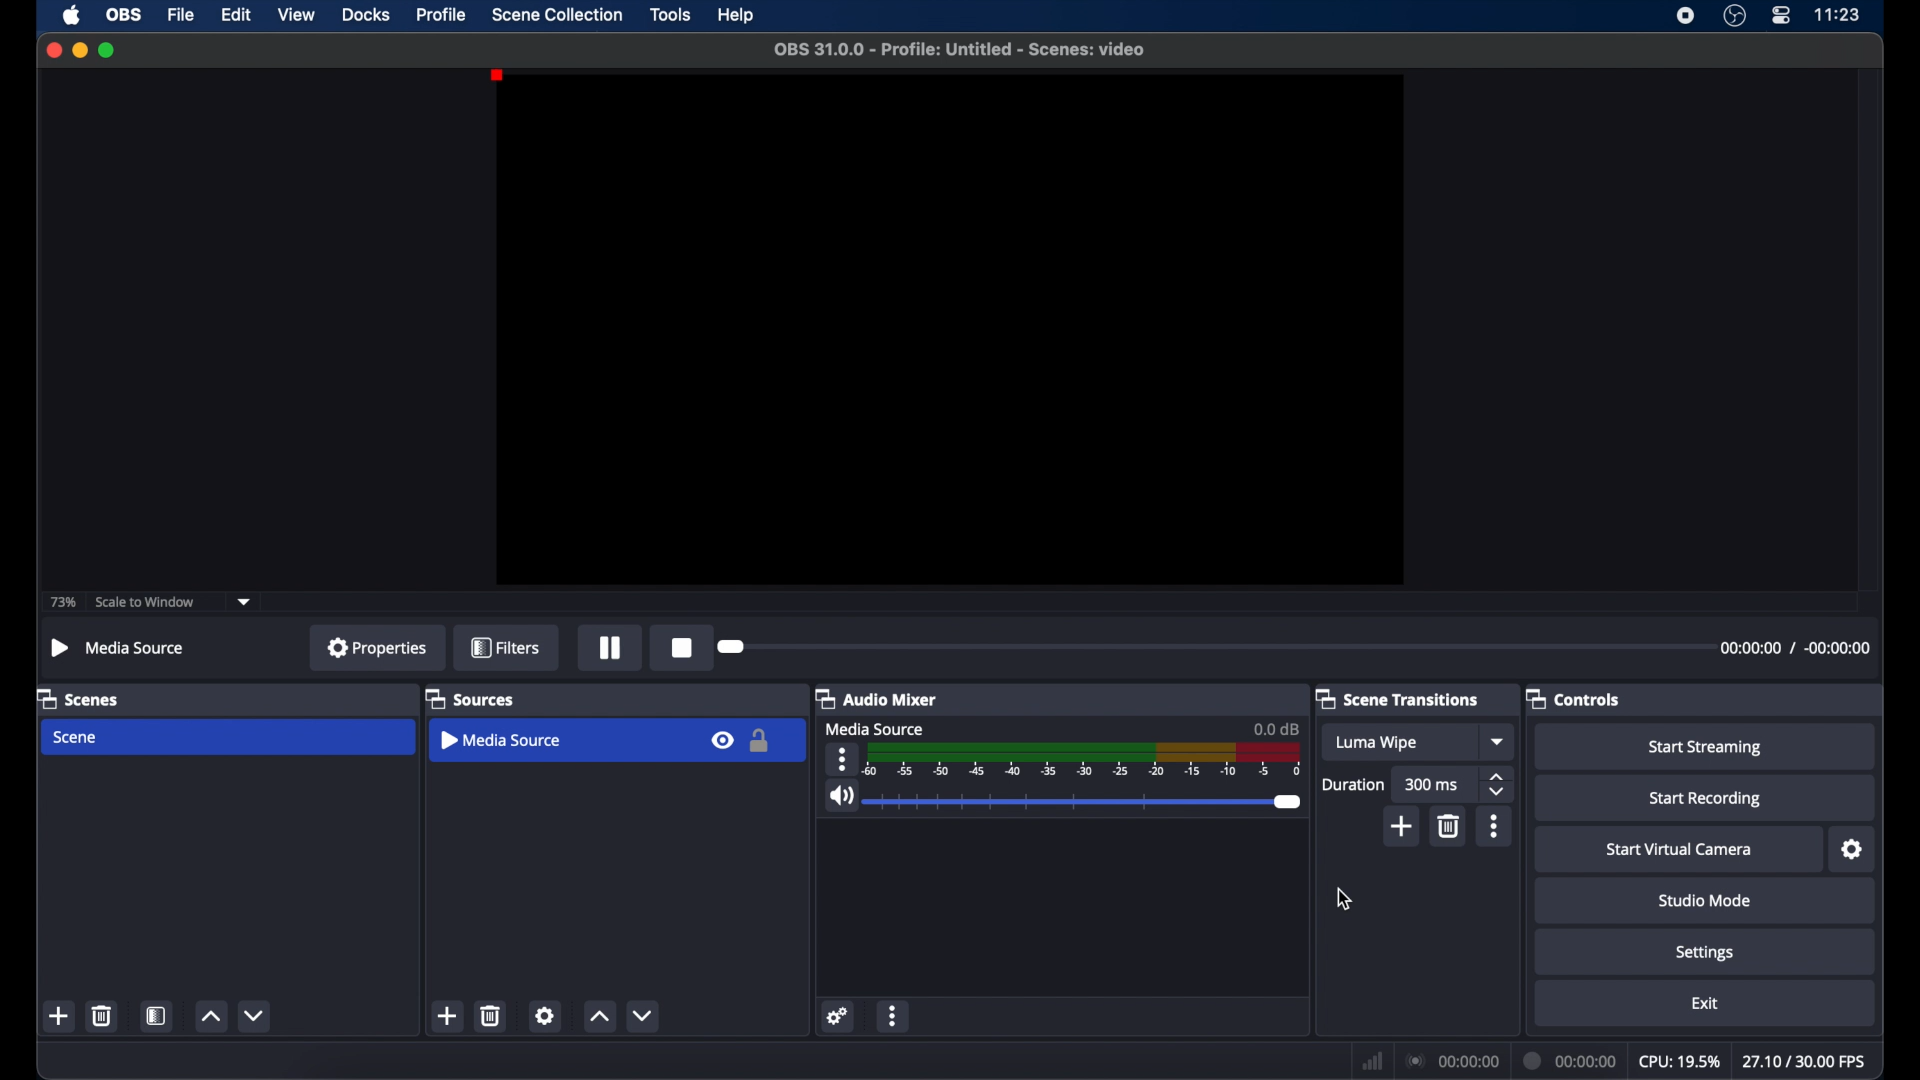 The image size is (1920, 1080). Describe the element at coordinates (1432, 784) in the screenshot. I see `300 ms` at that location.